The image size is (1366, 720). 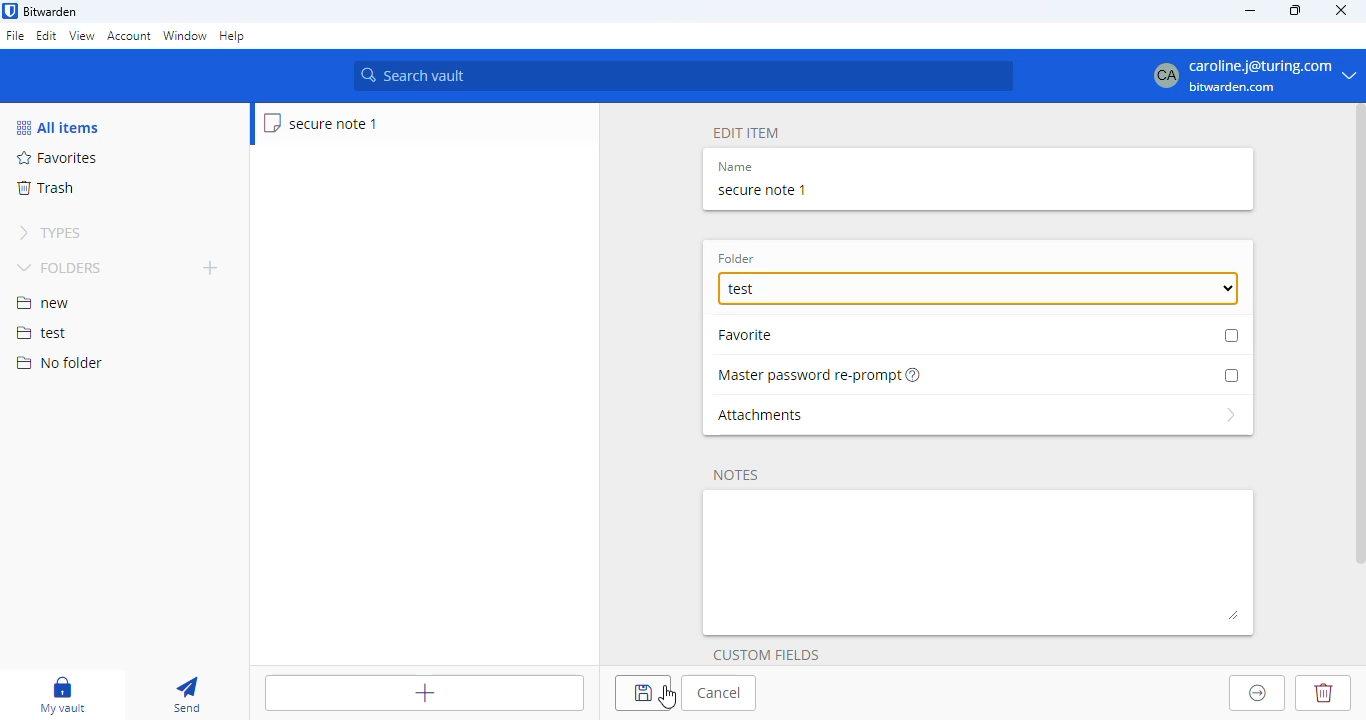 What do you see at coordinates (978, 289) in the screenshot?
I see `test` at bounding box center [978, 289].